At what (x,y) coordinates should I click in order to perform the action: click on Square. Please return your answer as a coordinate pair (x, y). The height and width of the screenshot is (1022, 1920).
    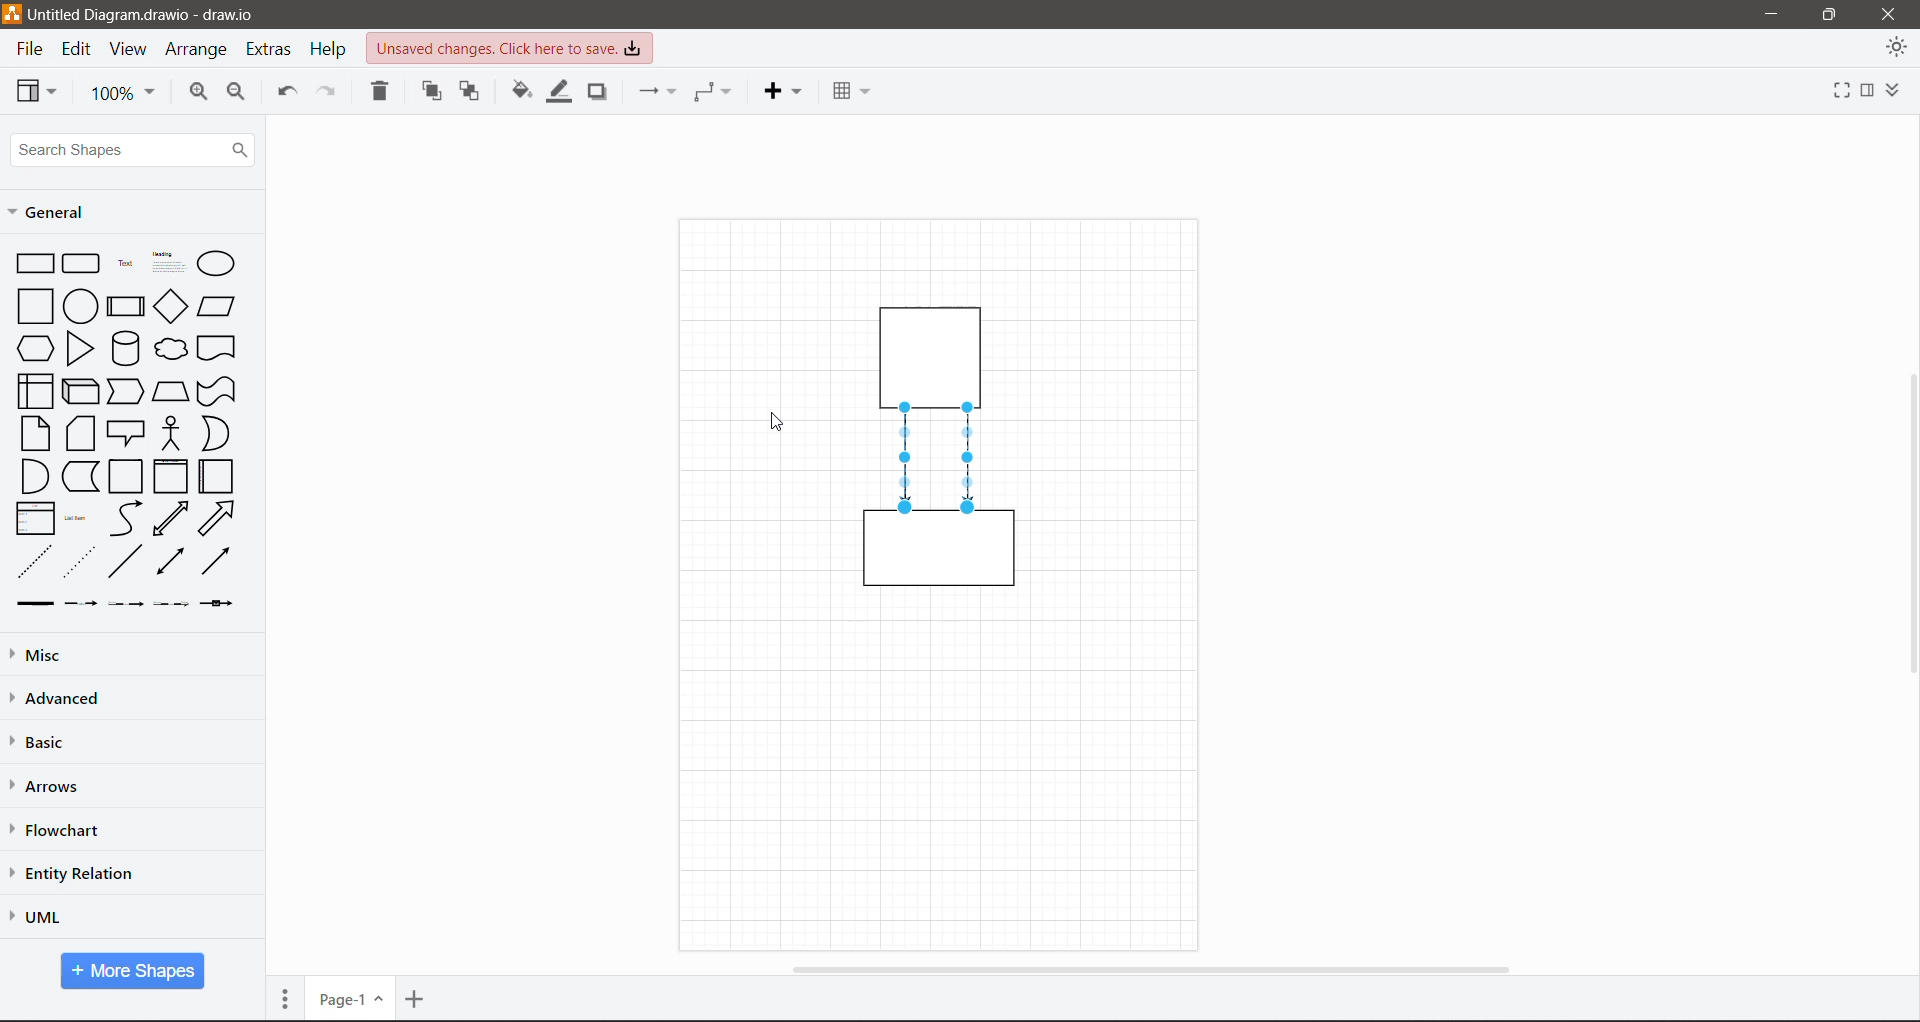
    Looking at the image, I should click on (33, 305).